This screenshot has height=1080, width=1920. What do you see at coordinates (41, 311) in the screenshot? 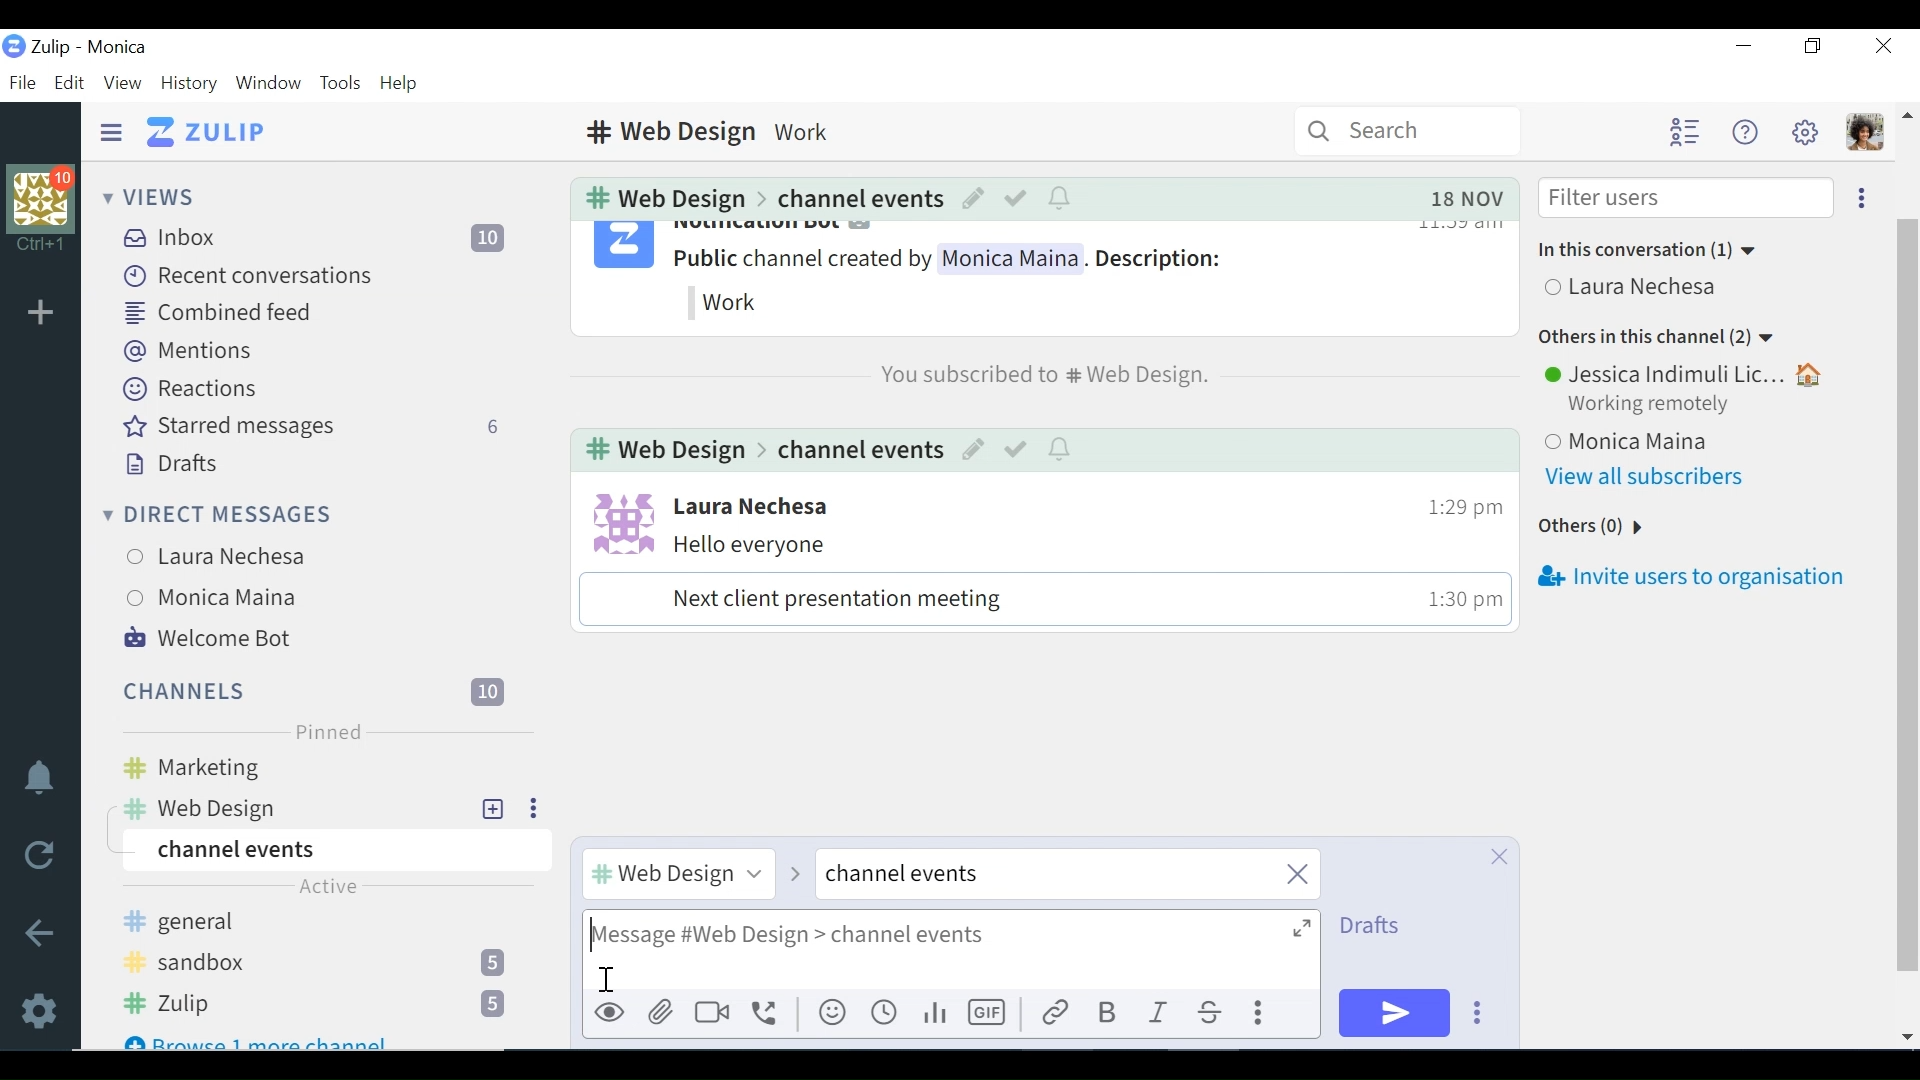
I see `Add Organisation` at bounding box center [41, 311].